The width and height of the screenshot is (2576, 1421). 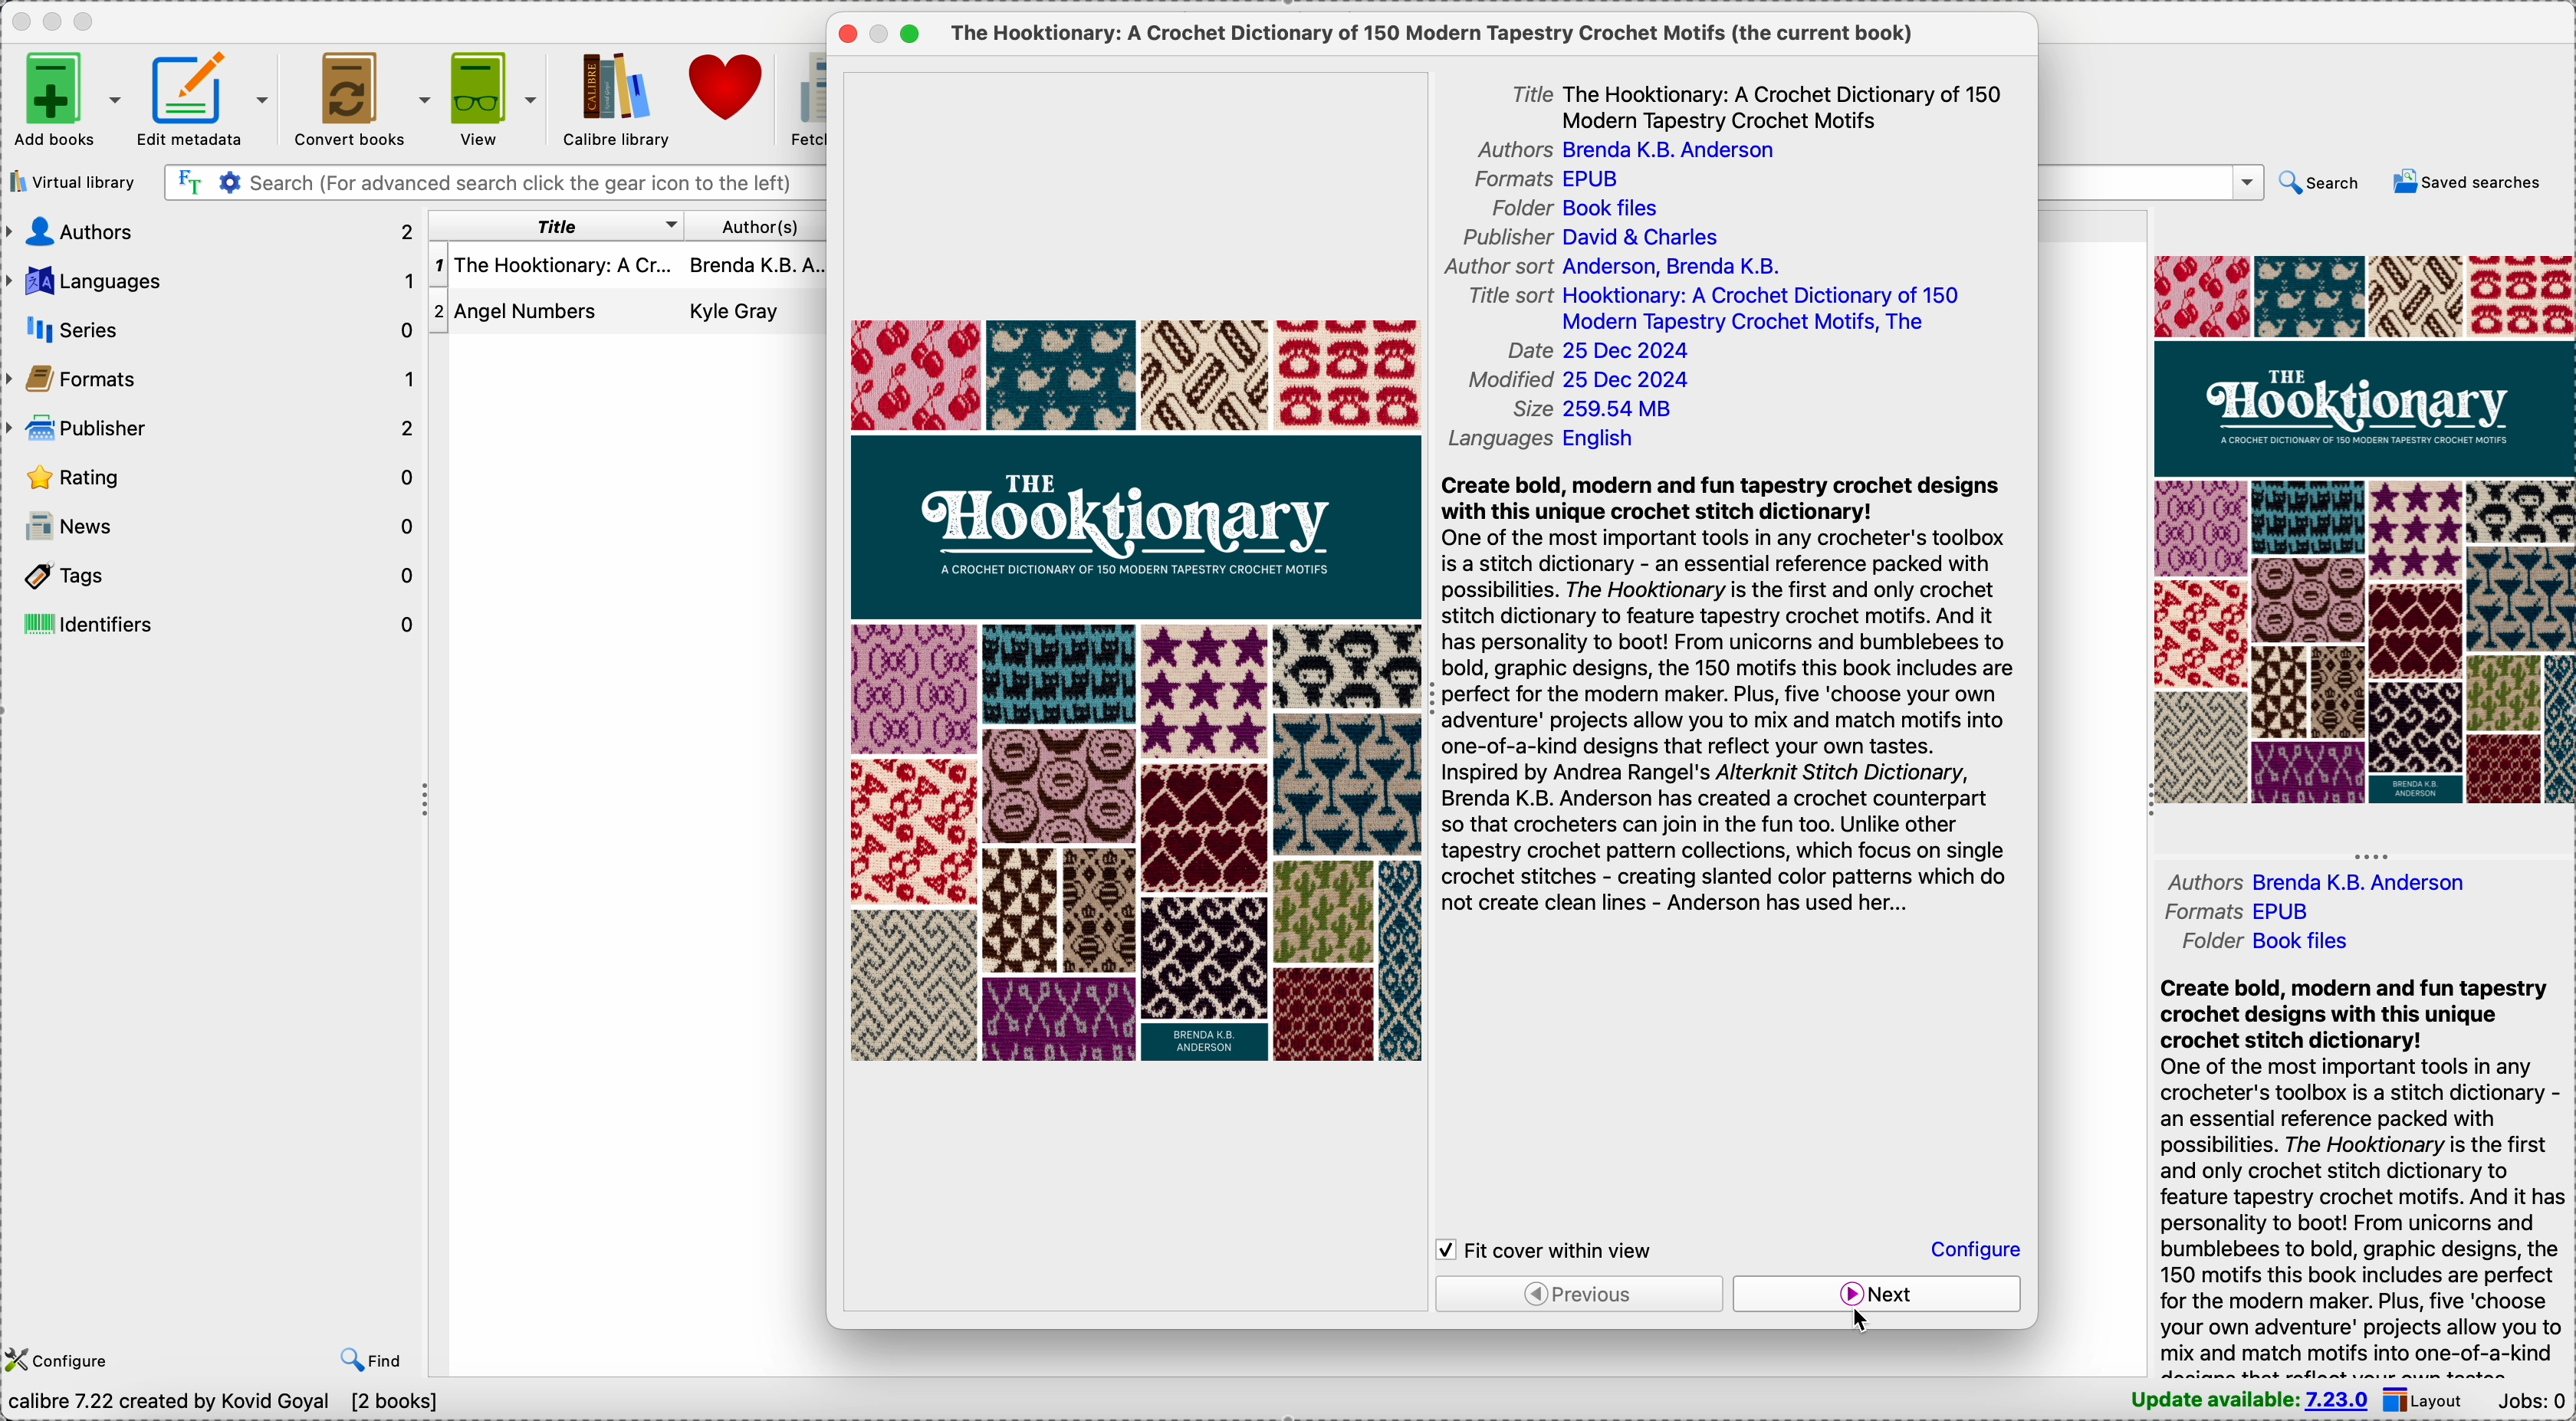 I want to click on current book, so click(x=1436, y=33).